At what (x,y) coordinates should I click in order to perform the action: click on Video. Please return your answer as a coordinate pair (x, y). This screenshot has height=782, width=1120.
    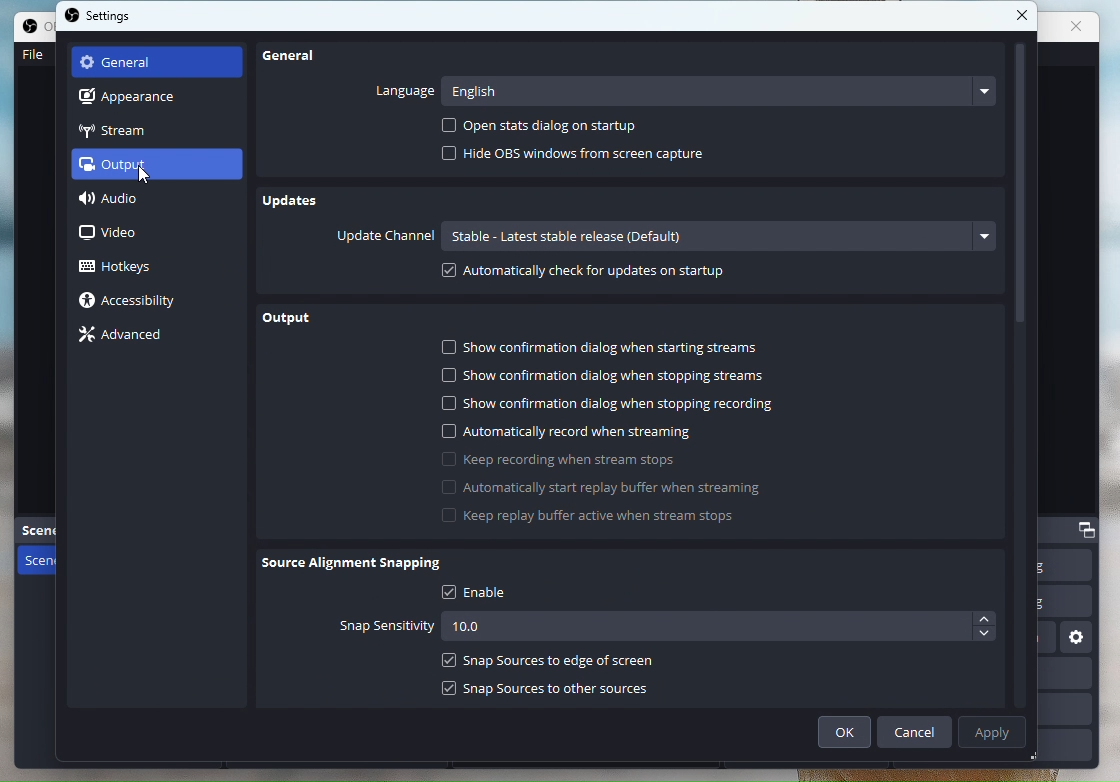
    Looking at the image, I should click on (117, 232).